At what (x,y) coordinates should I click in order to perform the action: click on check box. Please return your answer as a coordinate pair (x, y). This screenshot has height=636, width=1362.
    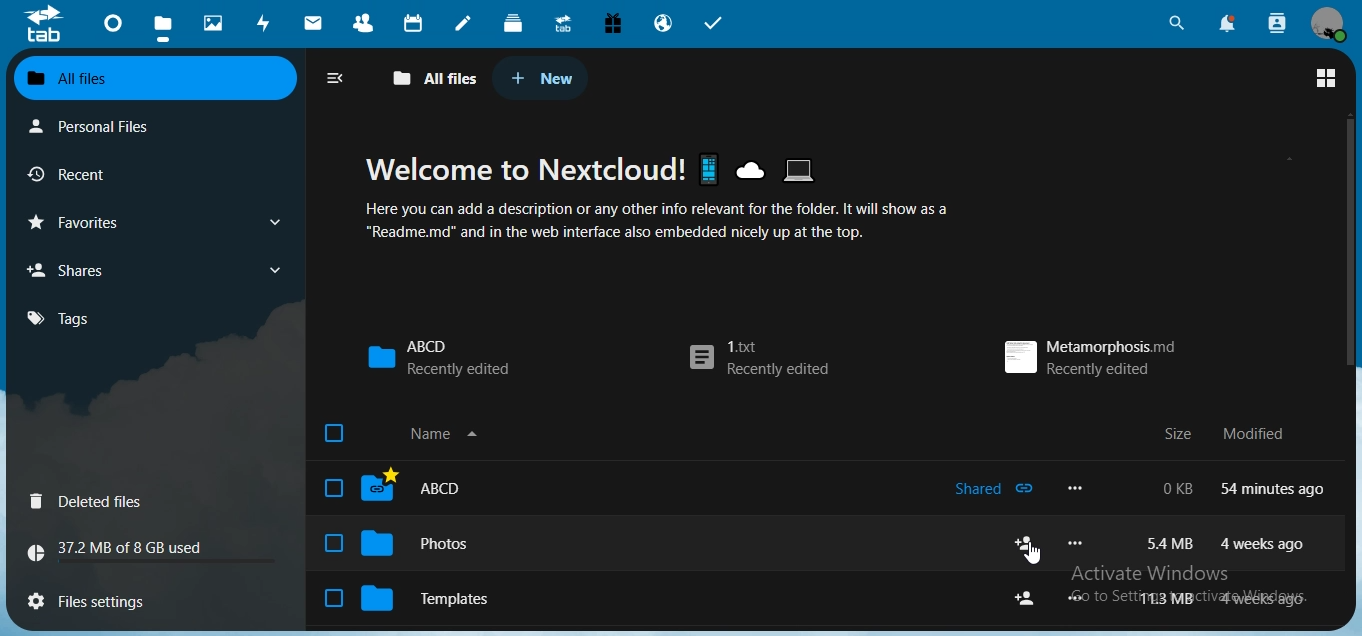
    Looking at the image, I should click on (332, 488).